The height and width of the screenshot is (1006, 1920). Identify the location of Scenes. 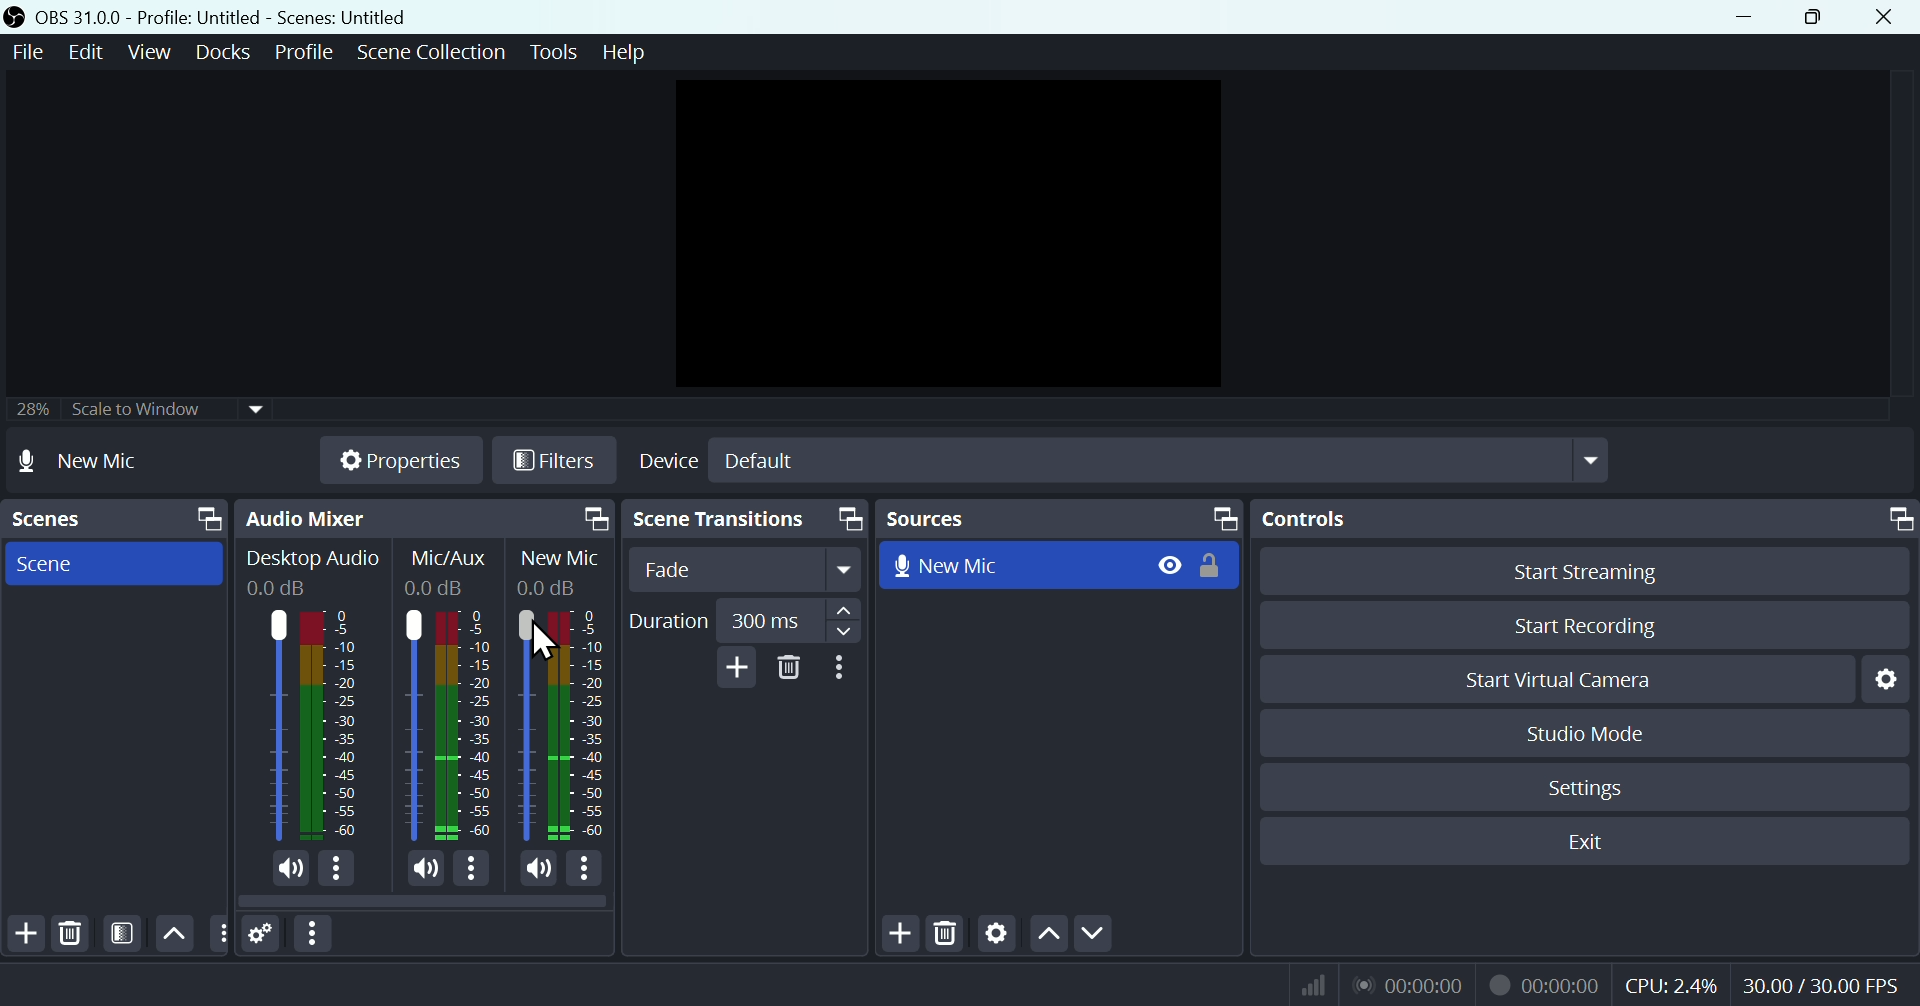
(113, 519).